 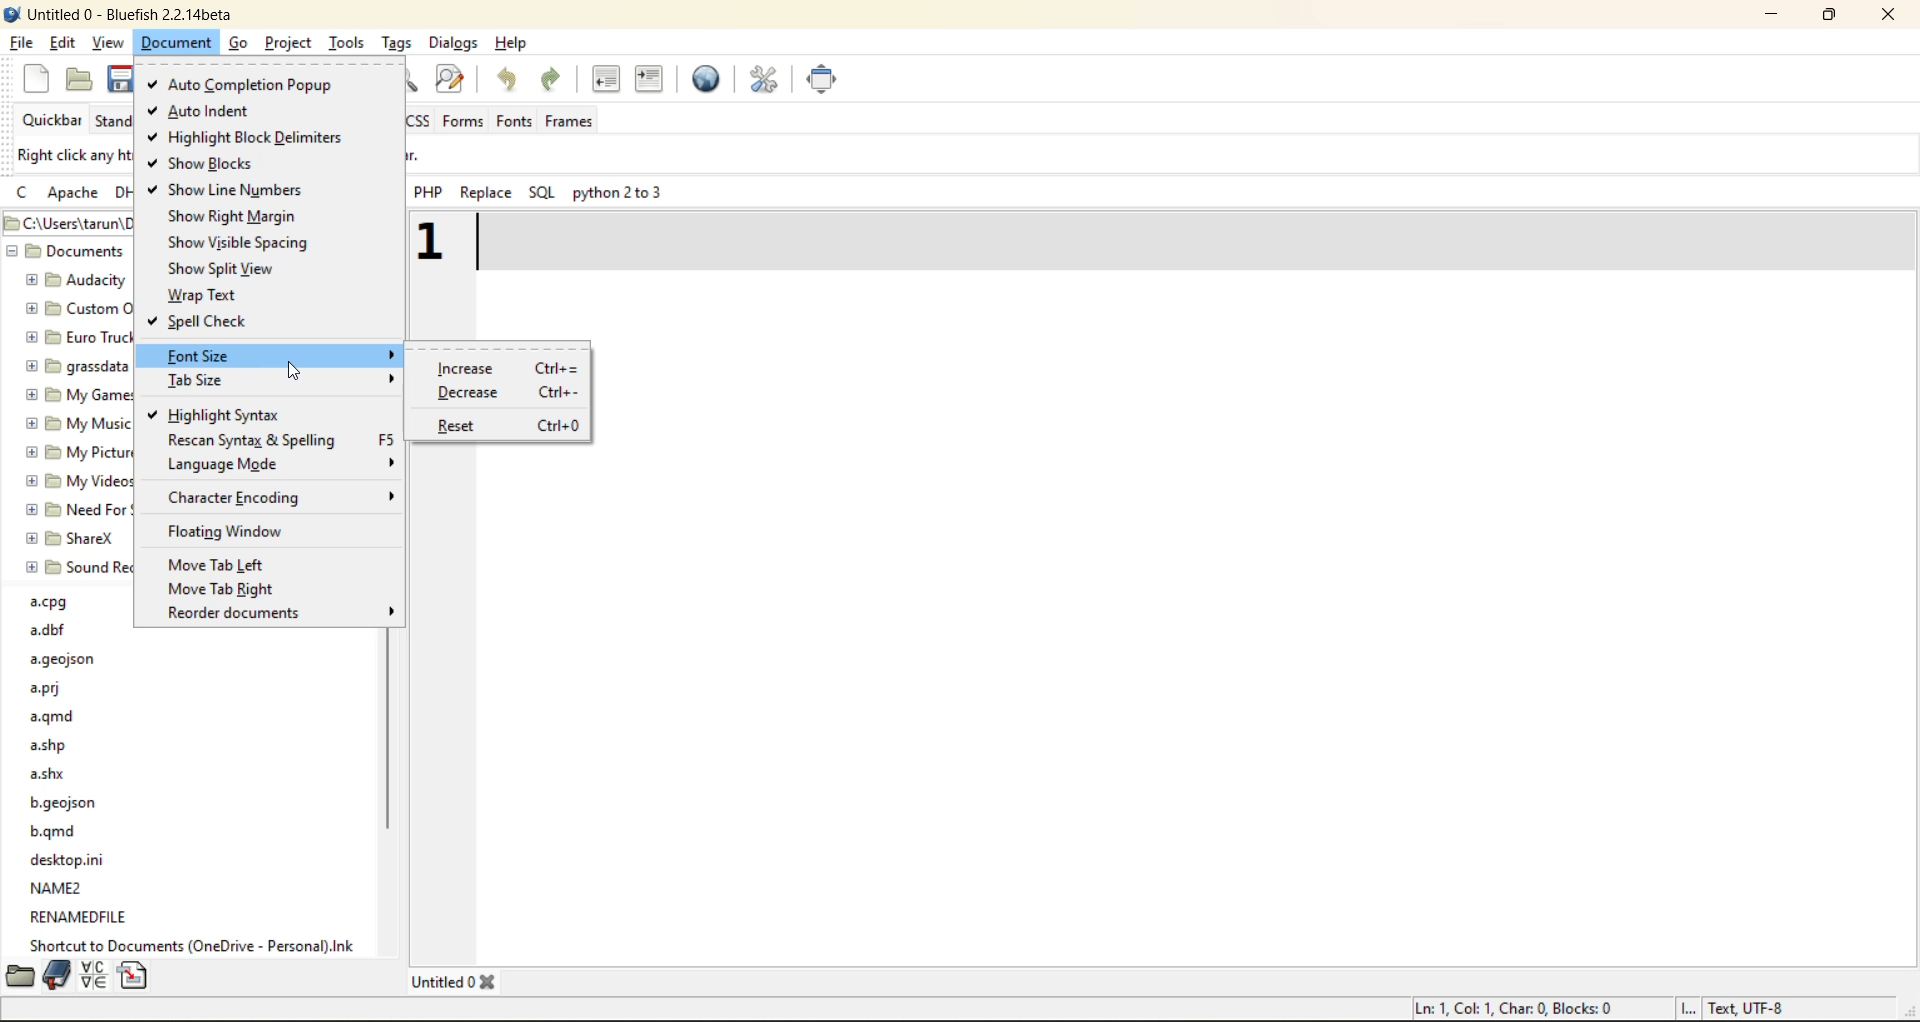 What do you see at coordinates (76, 282) in the screenshot?
I see `audacity` at bounding box center [76, 282].